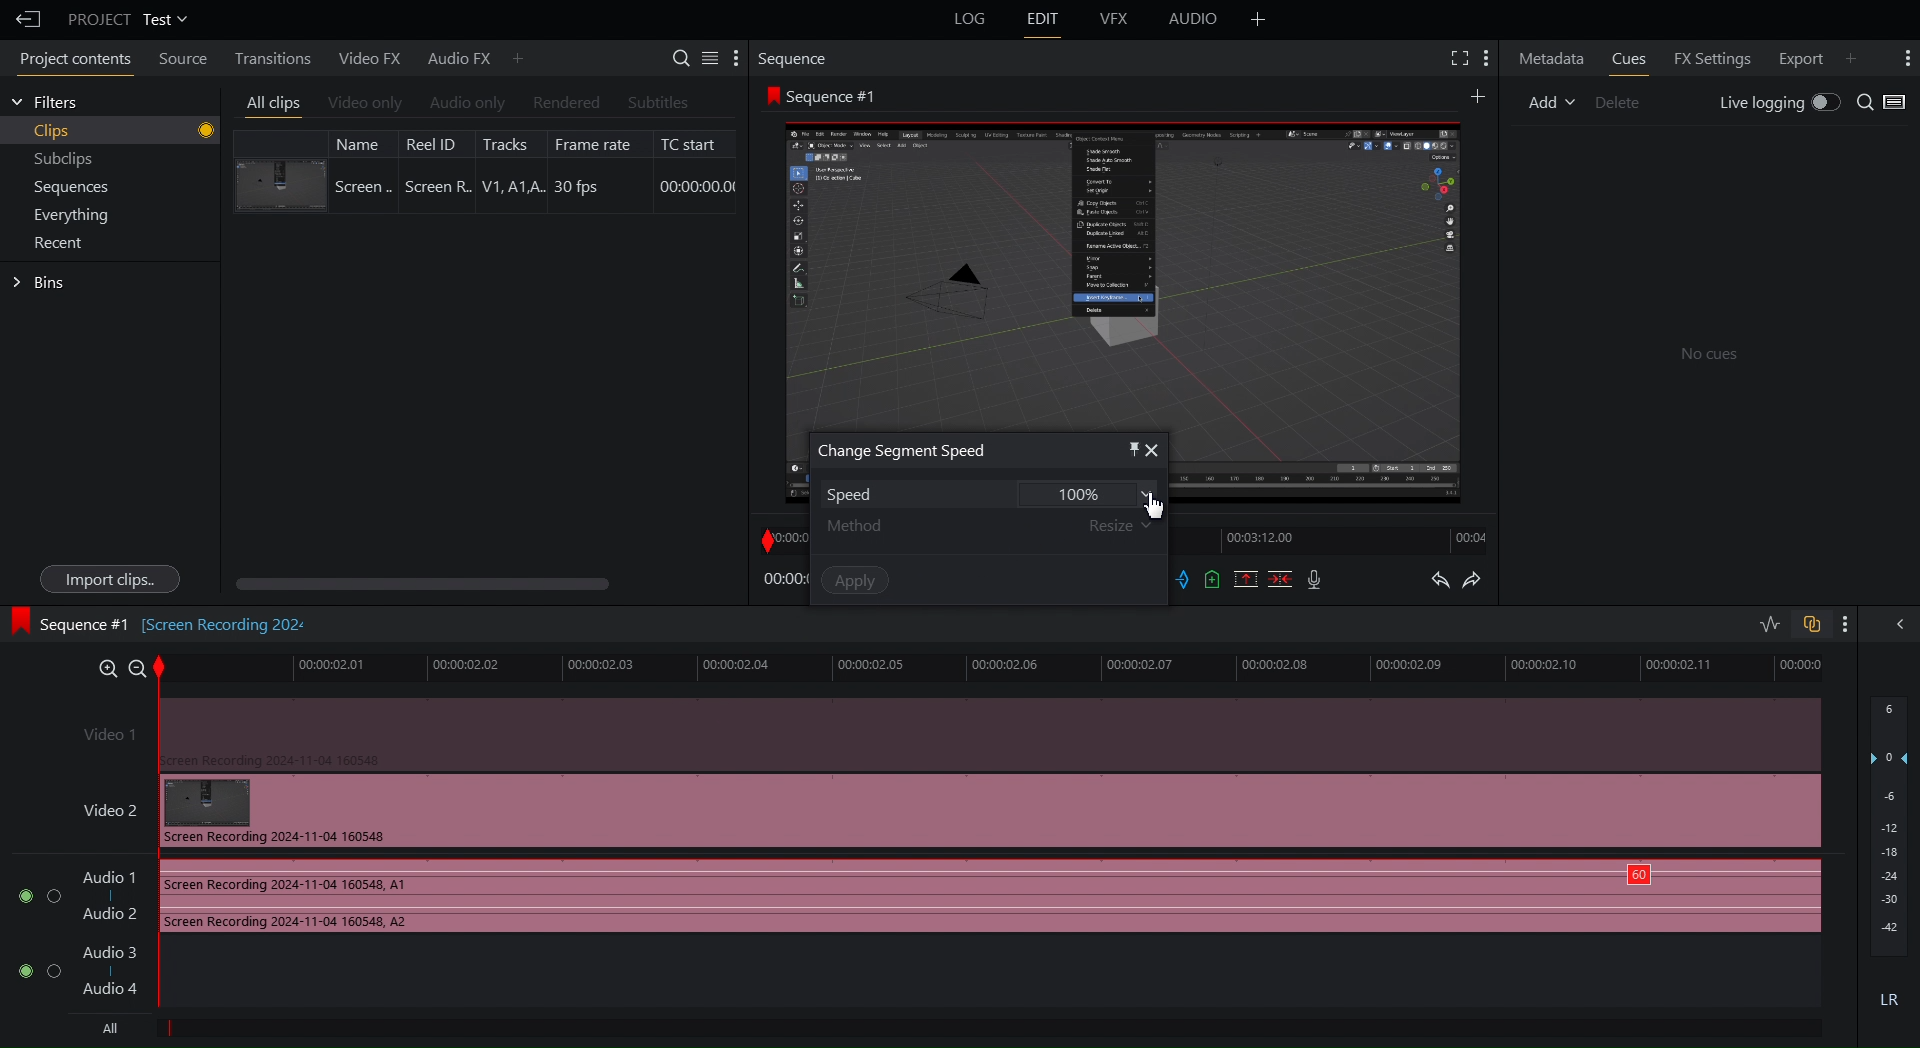  I want to click on Audio Track 1, so click(911, 898).